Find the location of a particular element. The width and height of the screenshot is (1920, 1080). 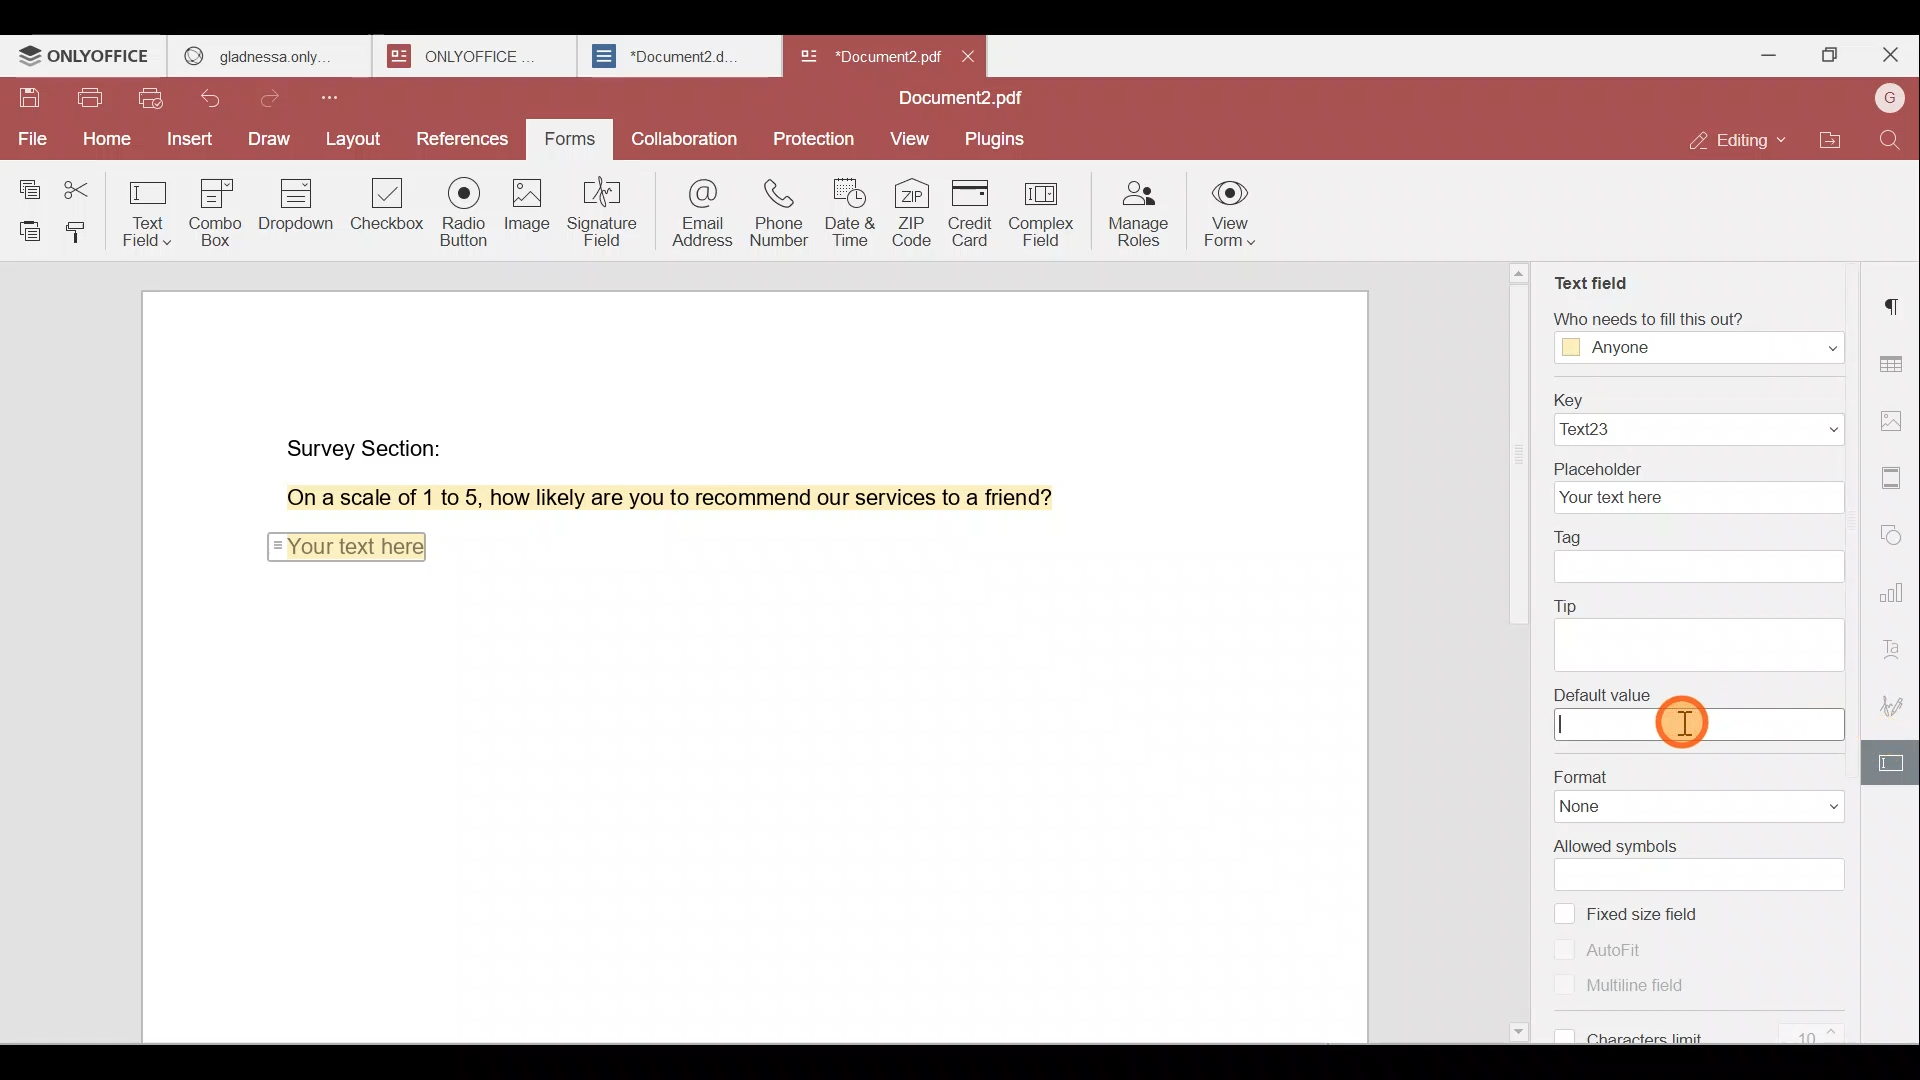

Key is located at coordinates (1696, 416).